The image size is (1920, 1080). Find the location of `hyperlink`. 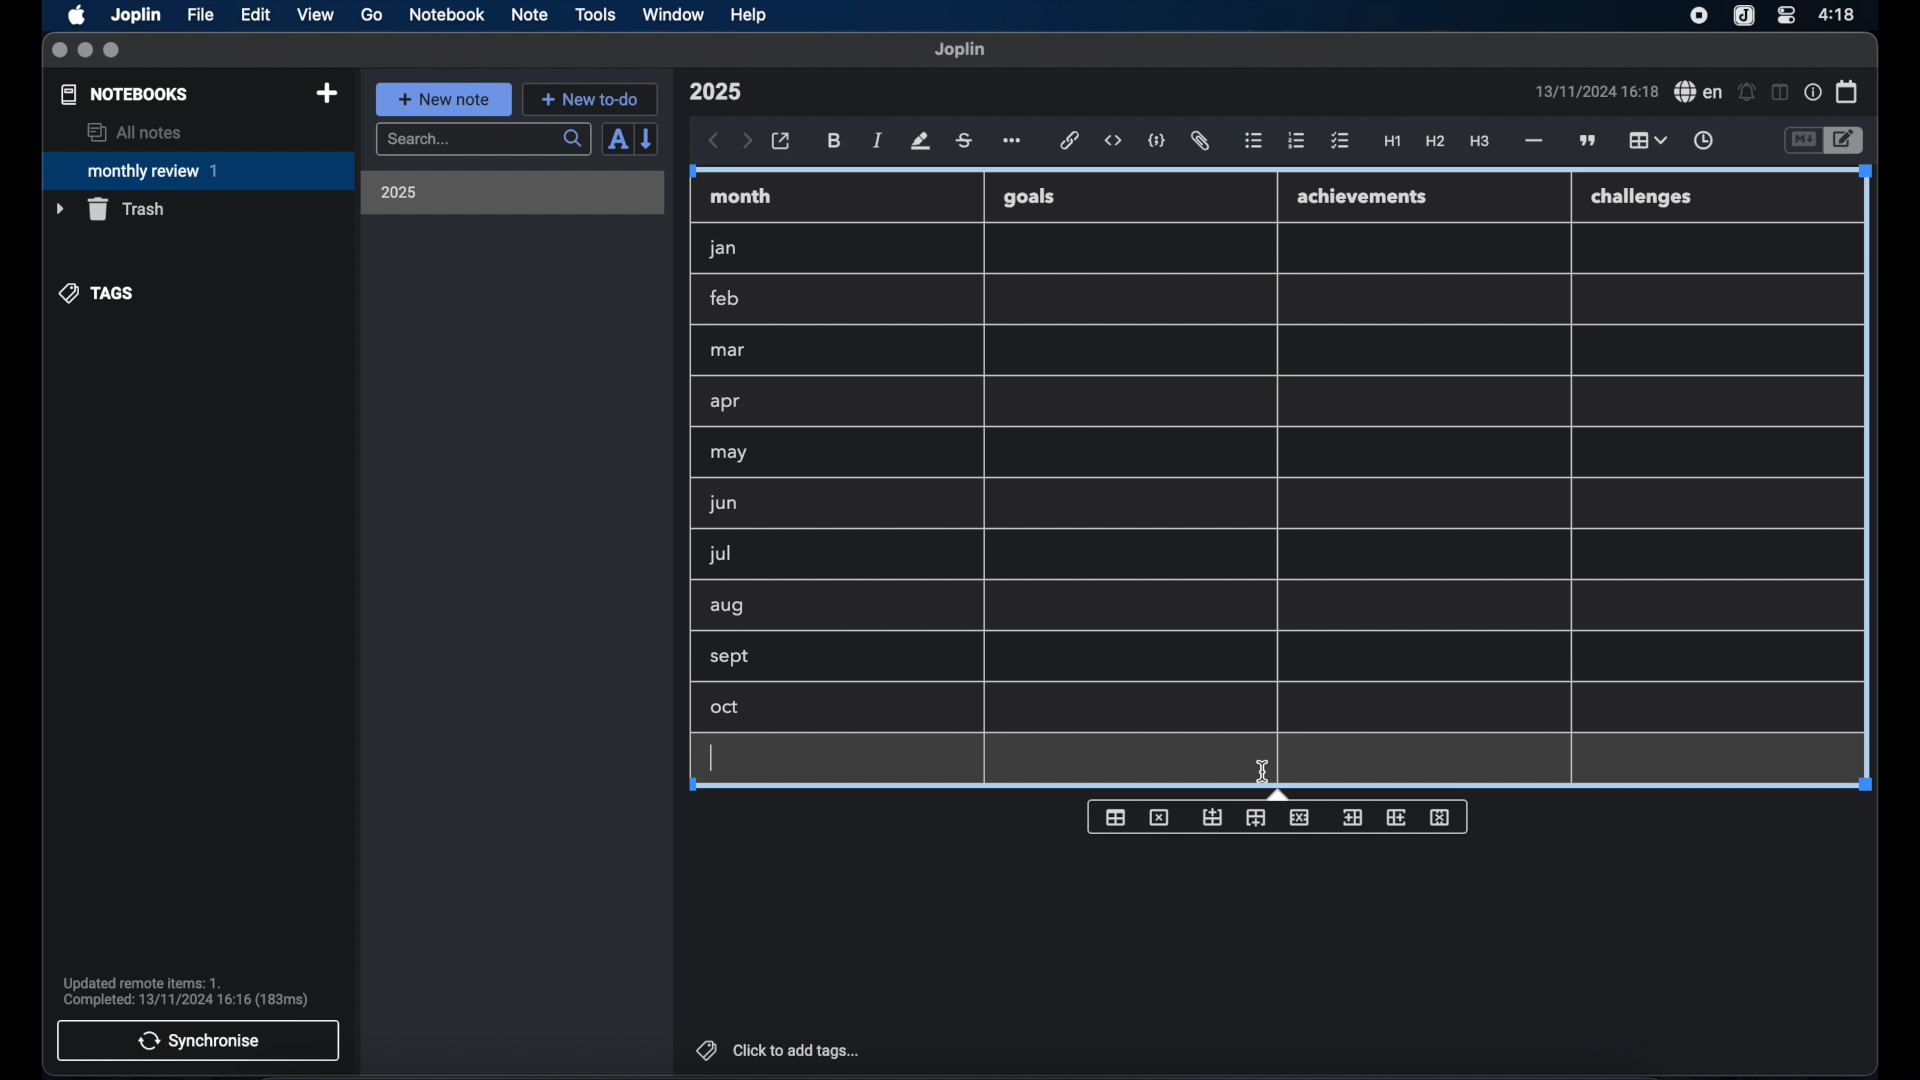

hyperlink is located at coordinates (1070, 140).